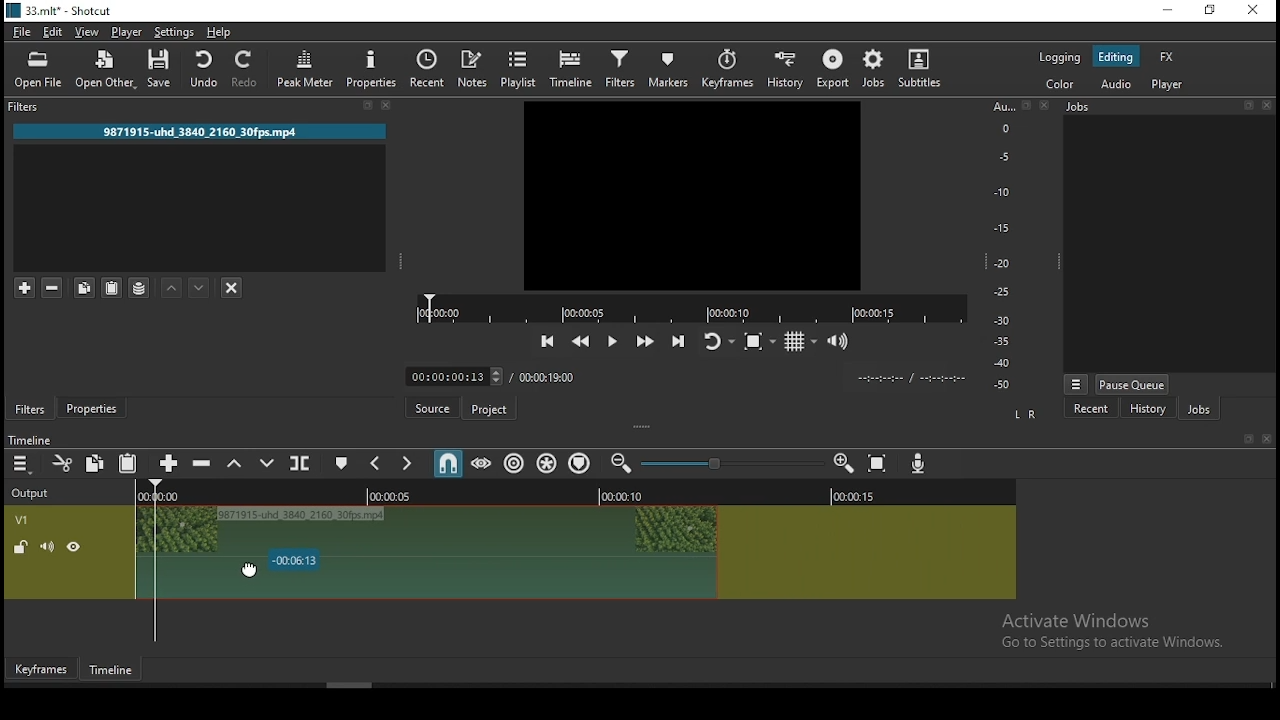  Describe the element at coordinates (1063, 86) in the screenshot. I see `color` at that location.